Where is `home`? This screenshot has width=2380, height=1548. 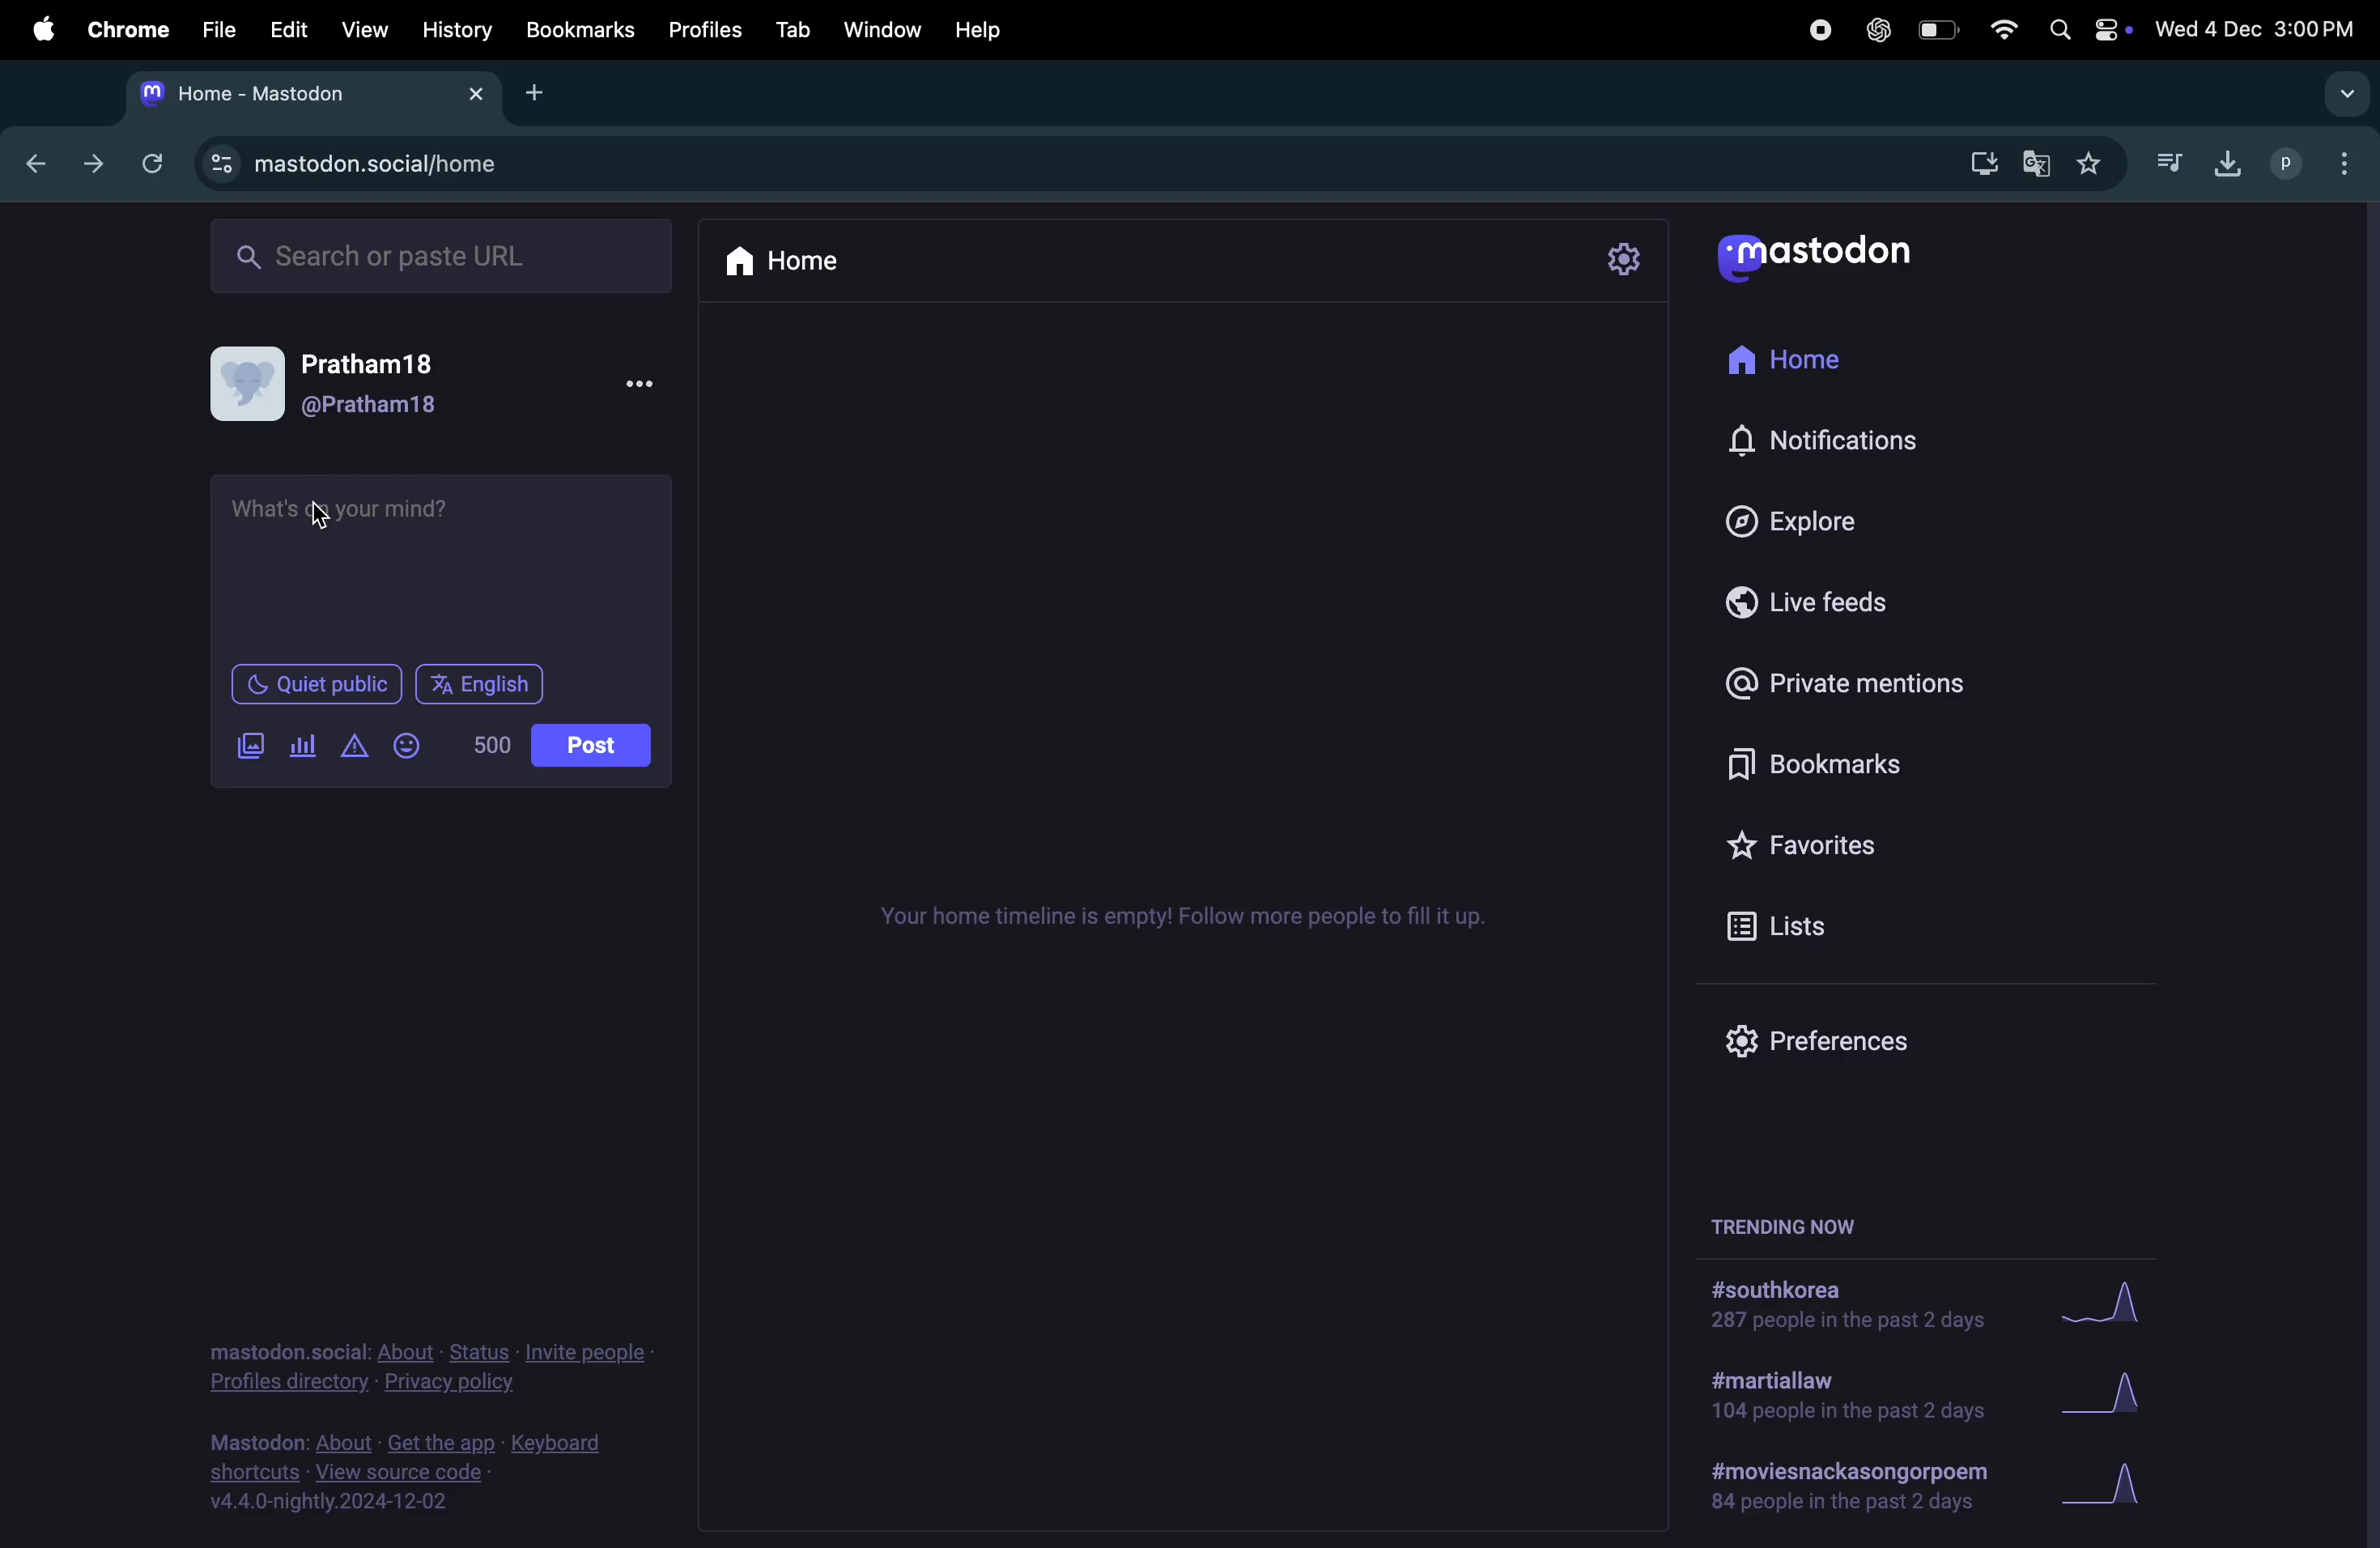 home is located at coordinates (789, 263).